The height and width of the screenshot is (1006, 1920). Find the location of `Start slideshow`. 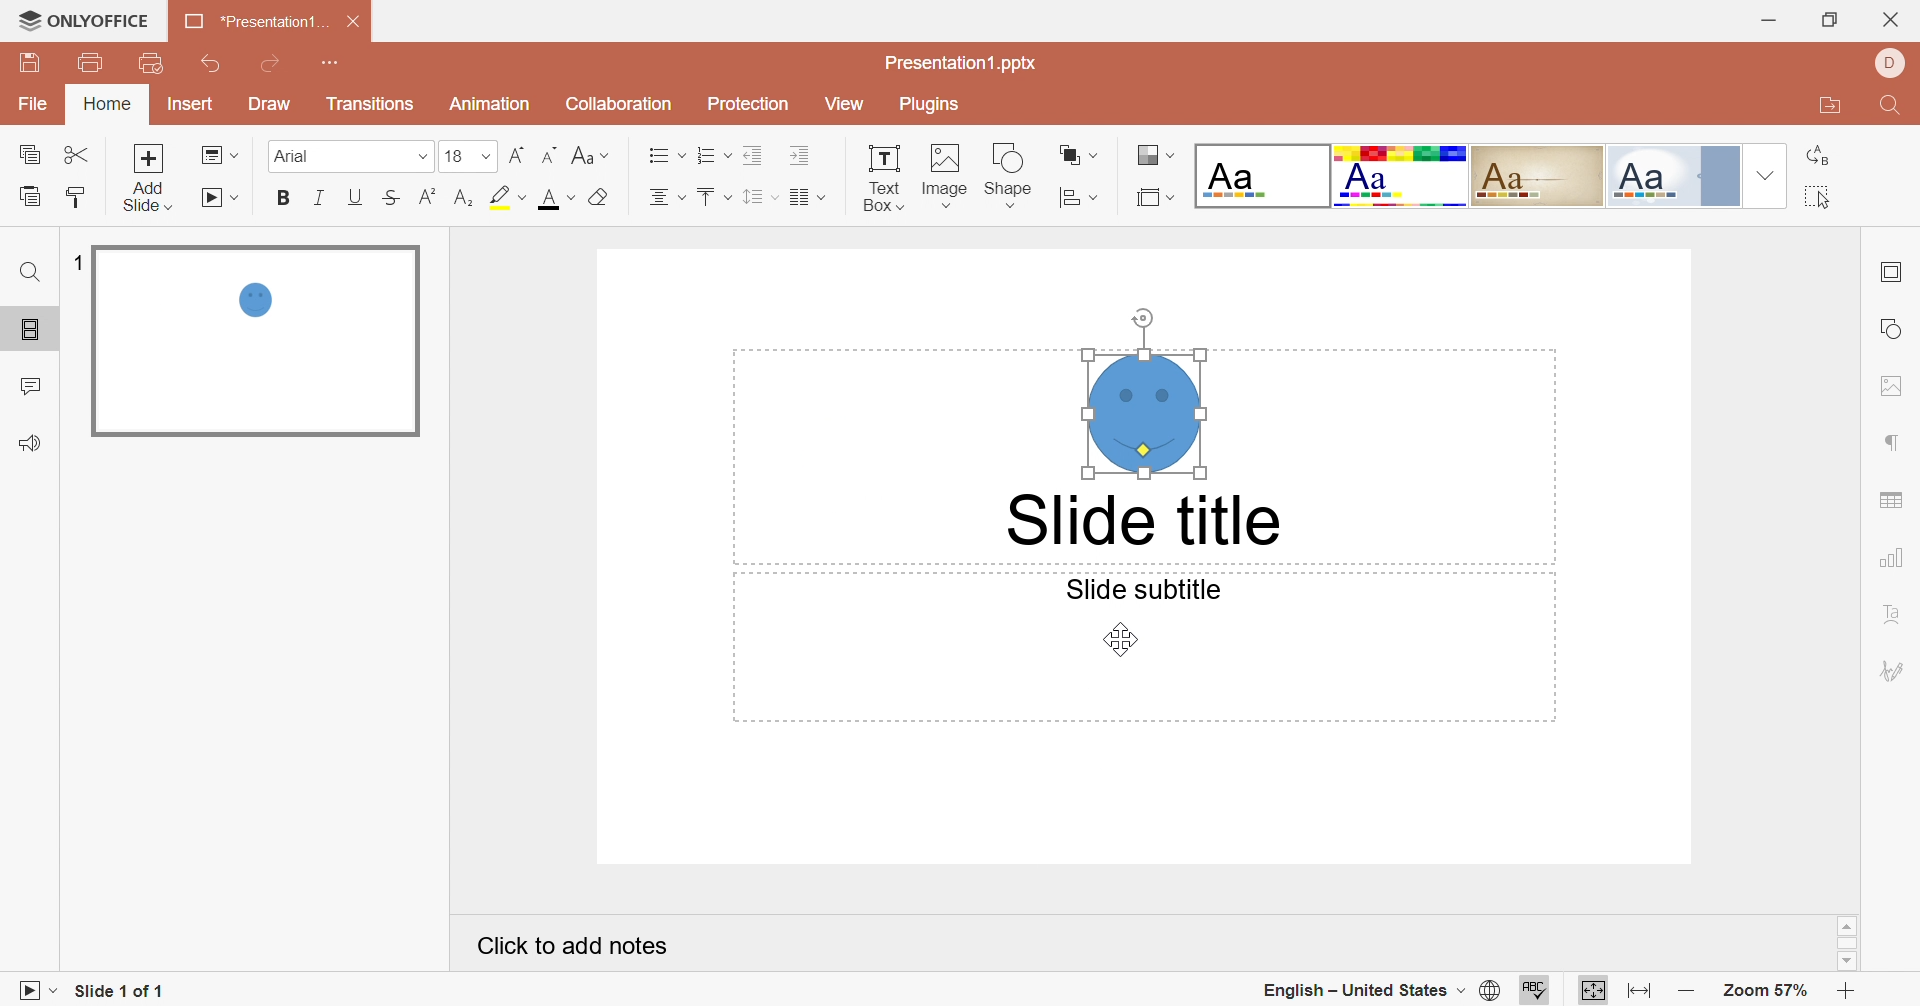

Start slideshow is located at coordinates (224, 200).